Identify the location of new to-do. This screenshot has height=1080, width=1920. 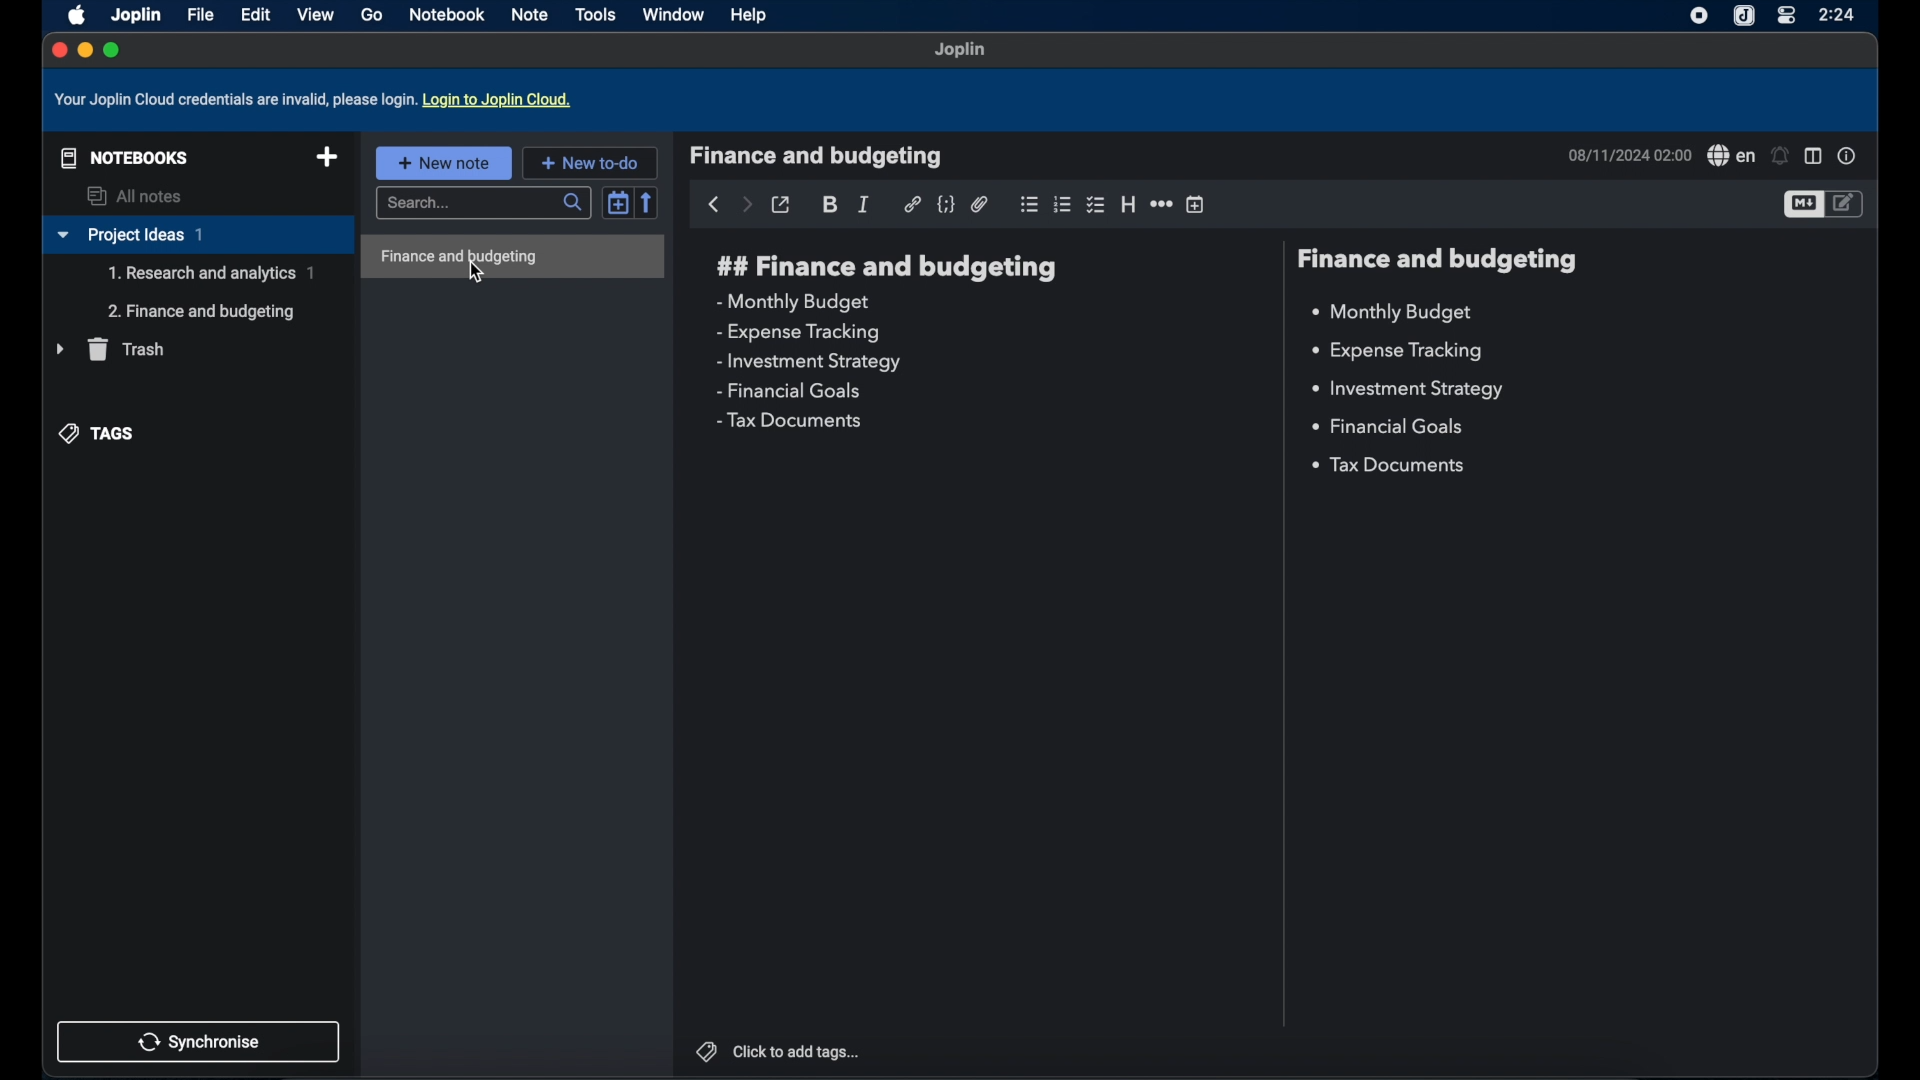
(590, 162).